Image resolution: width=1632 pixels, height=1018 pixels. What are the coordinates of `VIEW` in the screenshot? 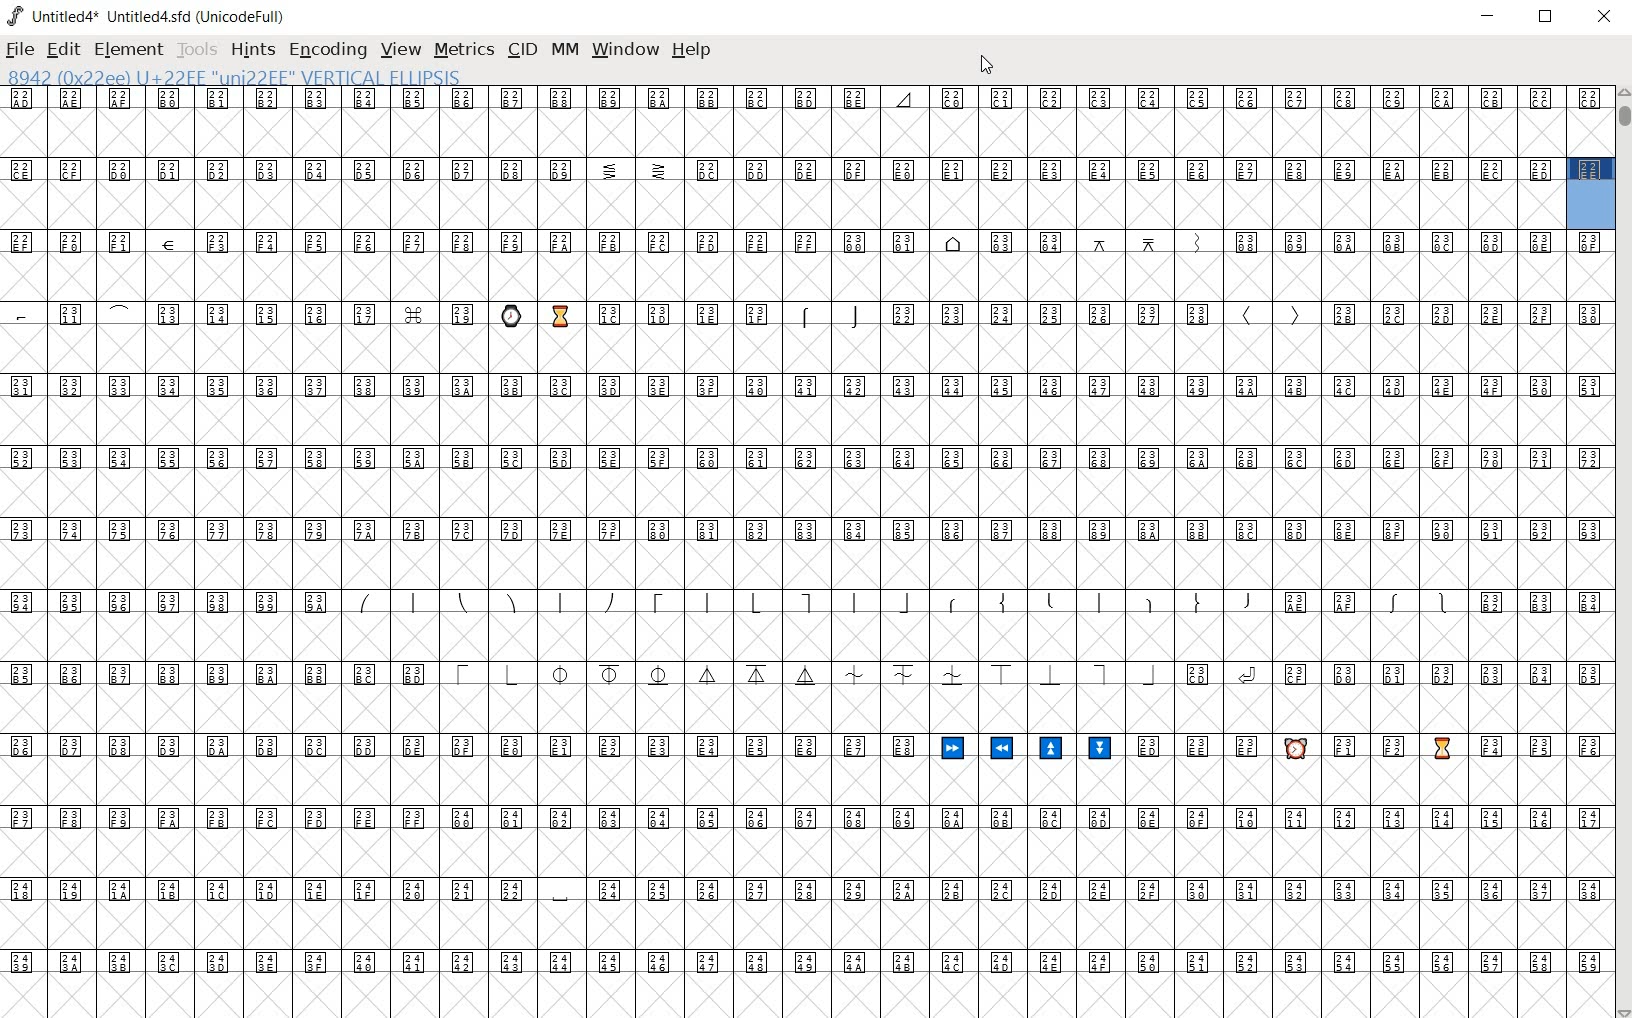 It's located at (398, 49).